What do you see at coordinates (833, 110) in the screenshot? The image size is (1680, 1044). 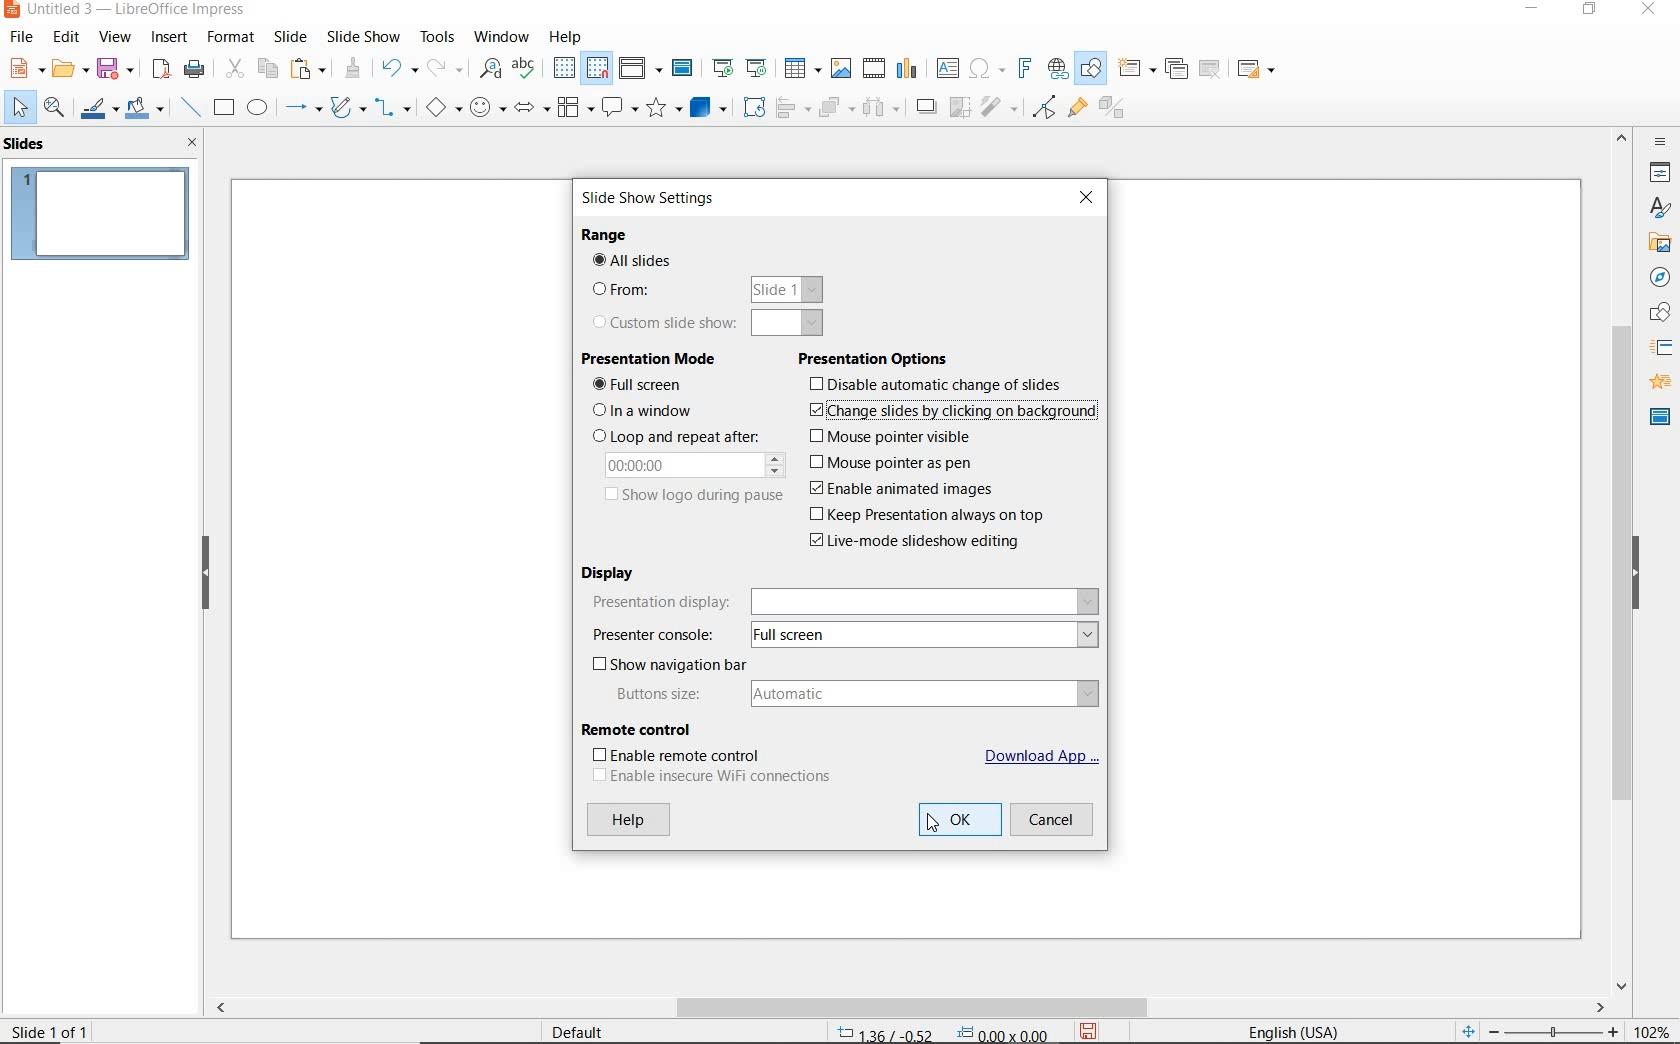 I see `ARRANGE` at bounding box center [833, 110].